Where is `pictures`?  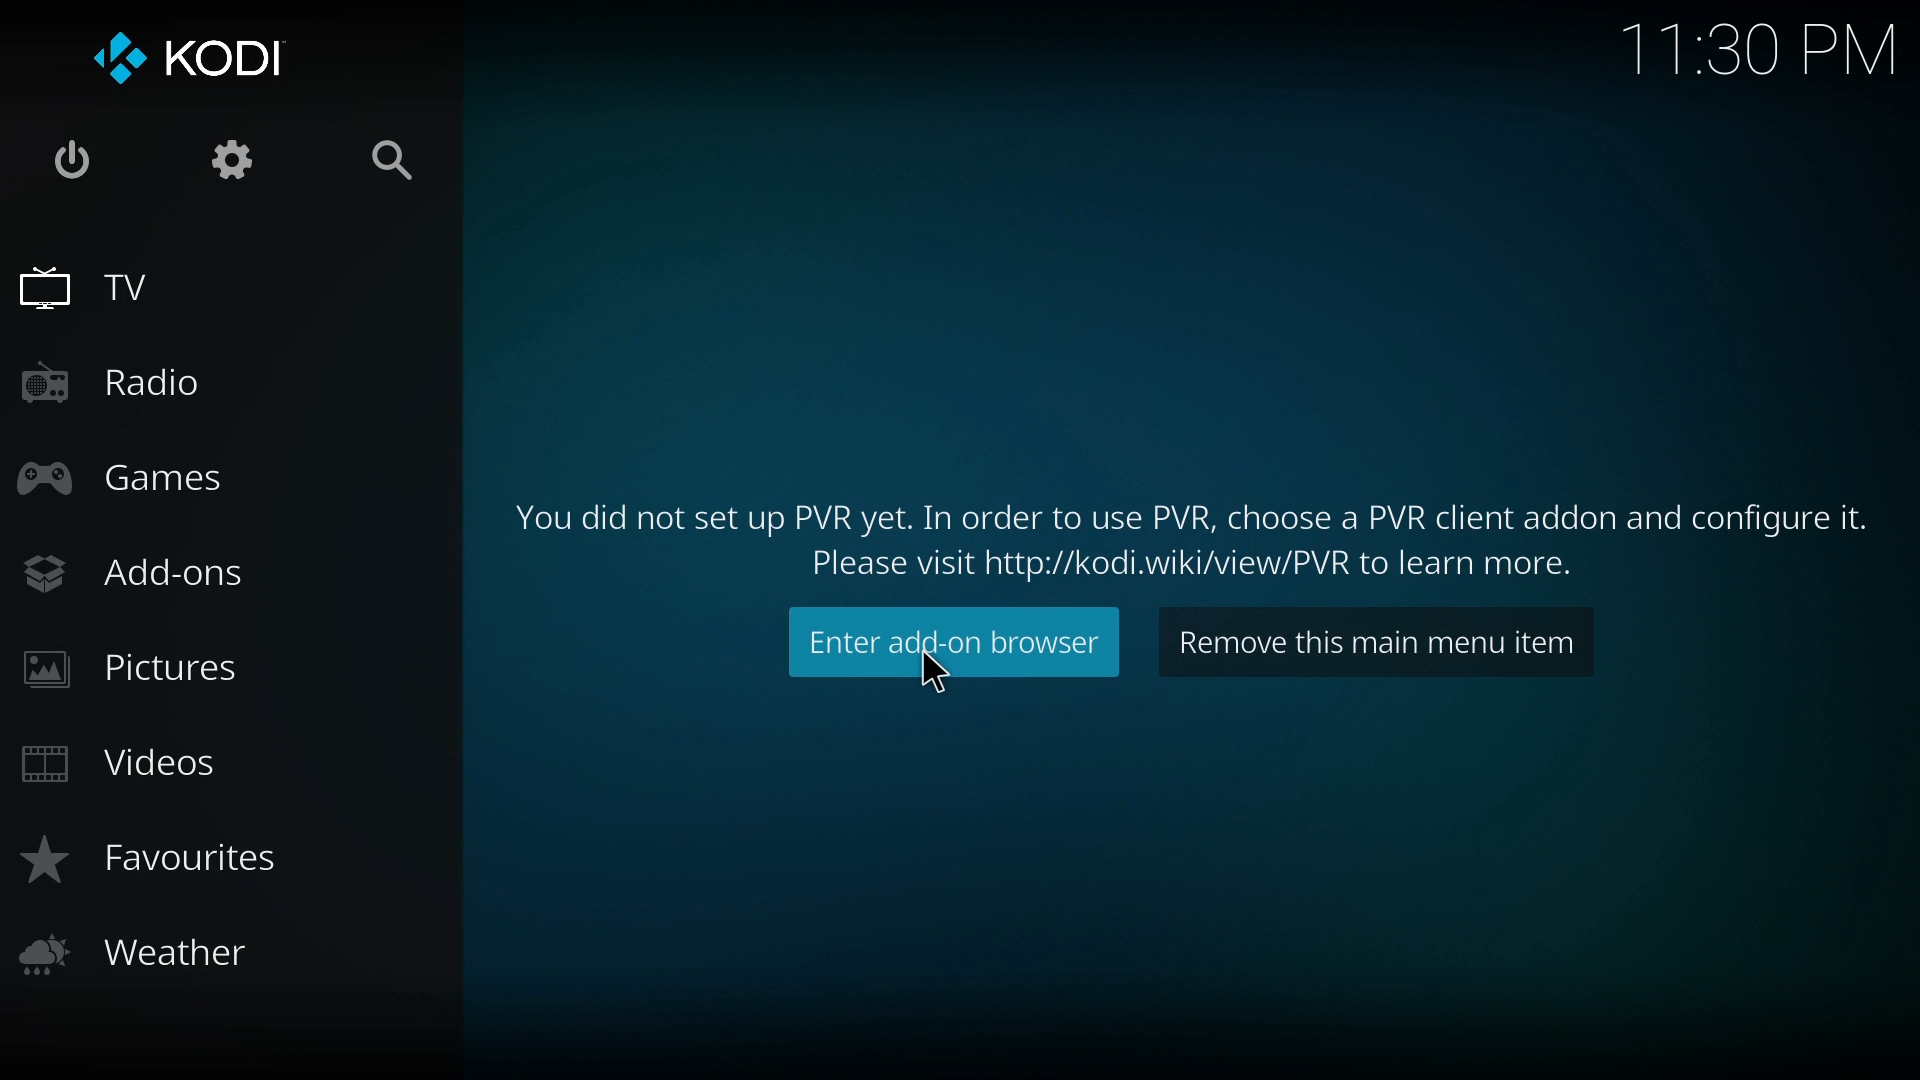
pictures is located at coordinates (137, 678).